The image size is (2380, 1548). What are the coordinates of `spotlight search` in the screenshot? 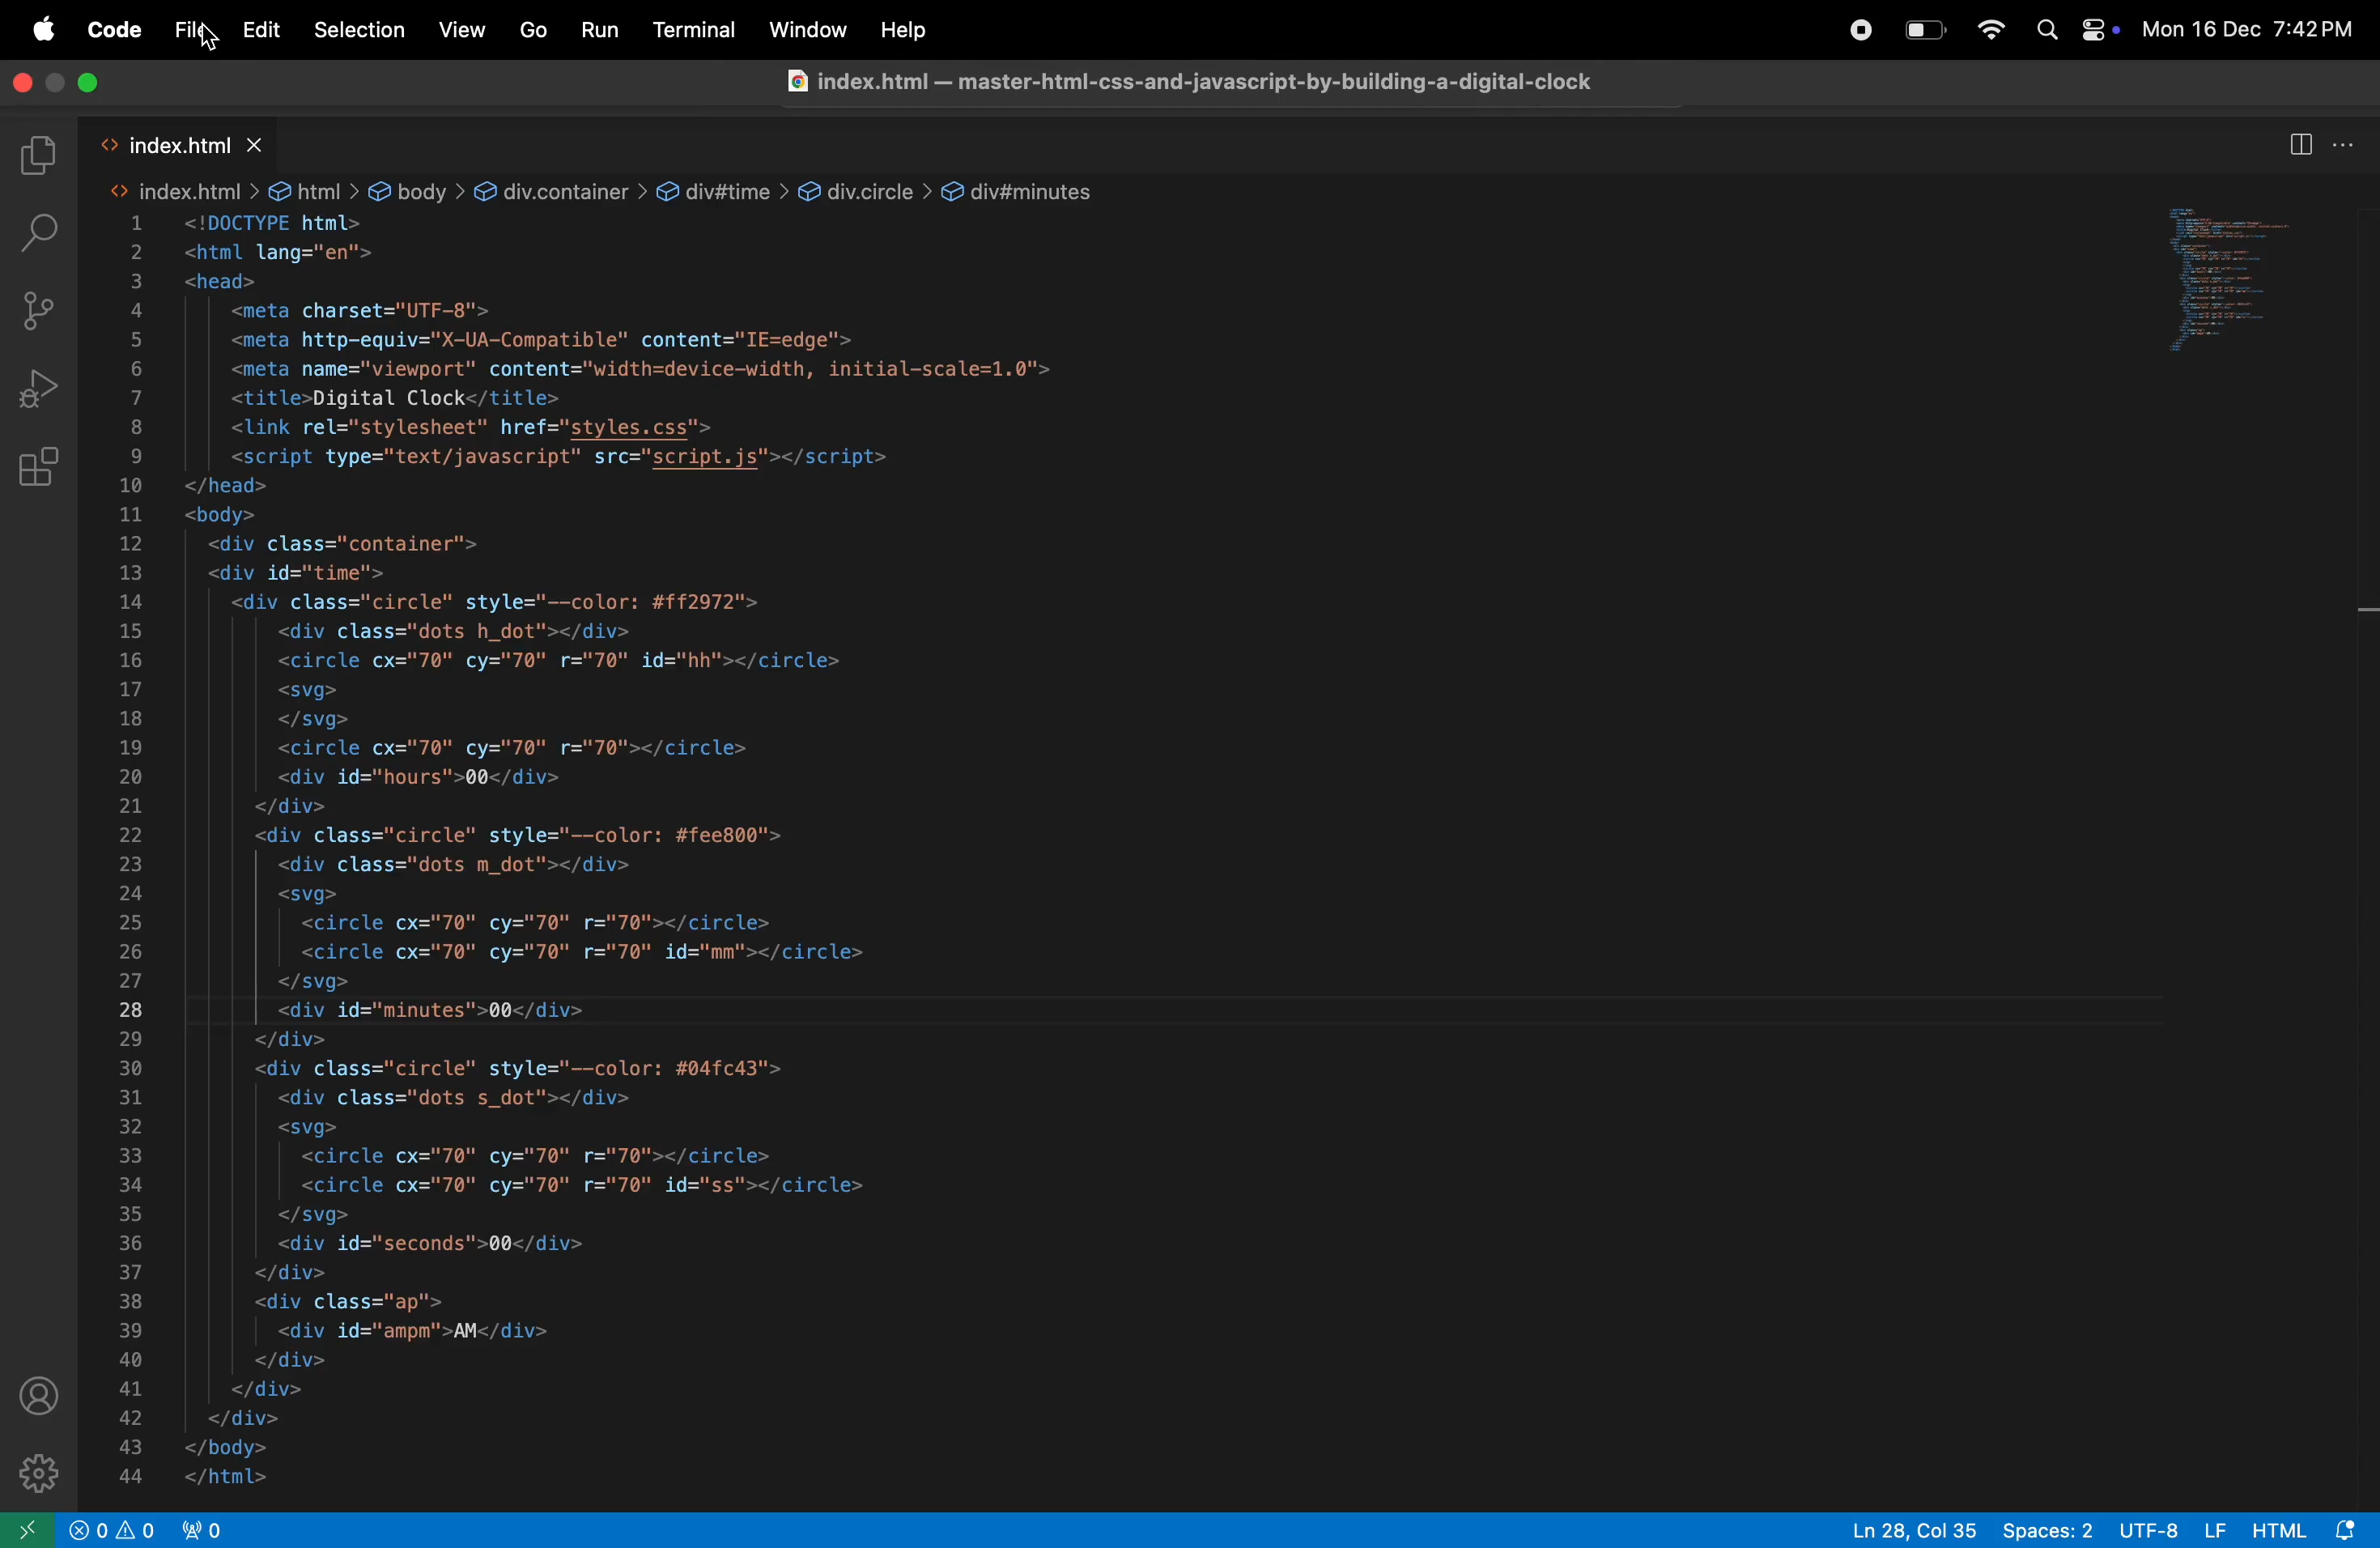 It's located at (2046, 32).